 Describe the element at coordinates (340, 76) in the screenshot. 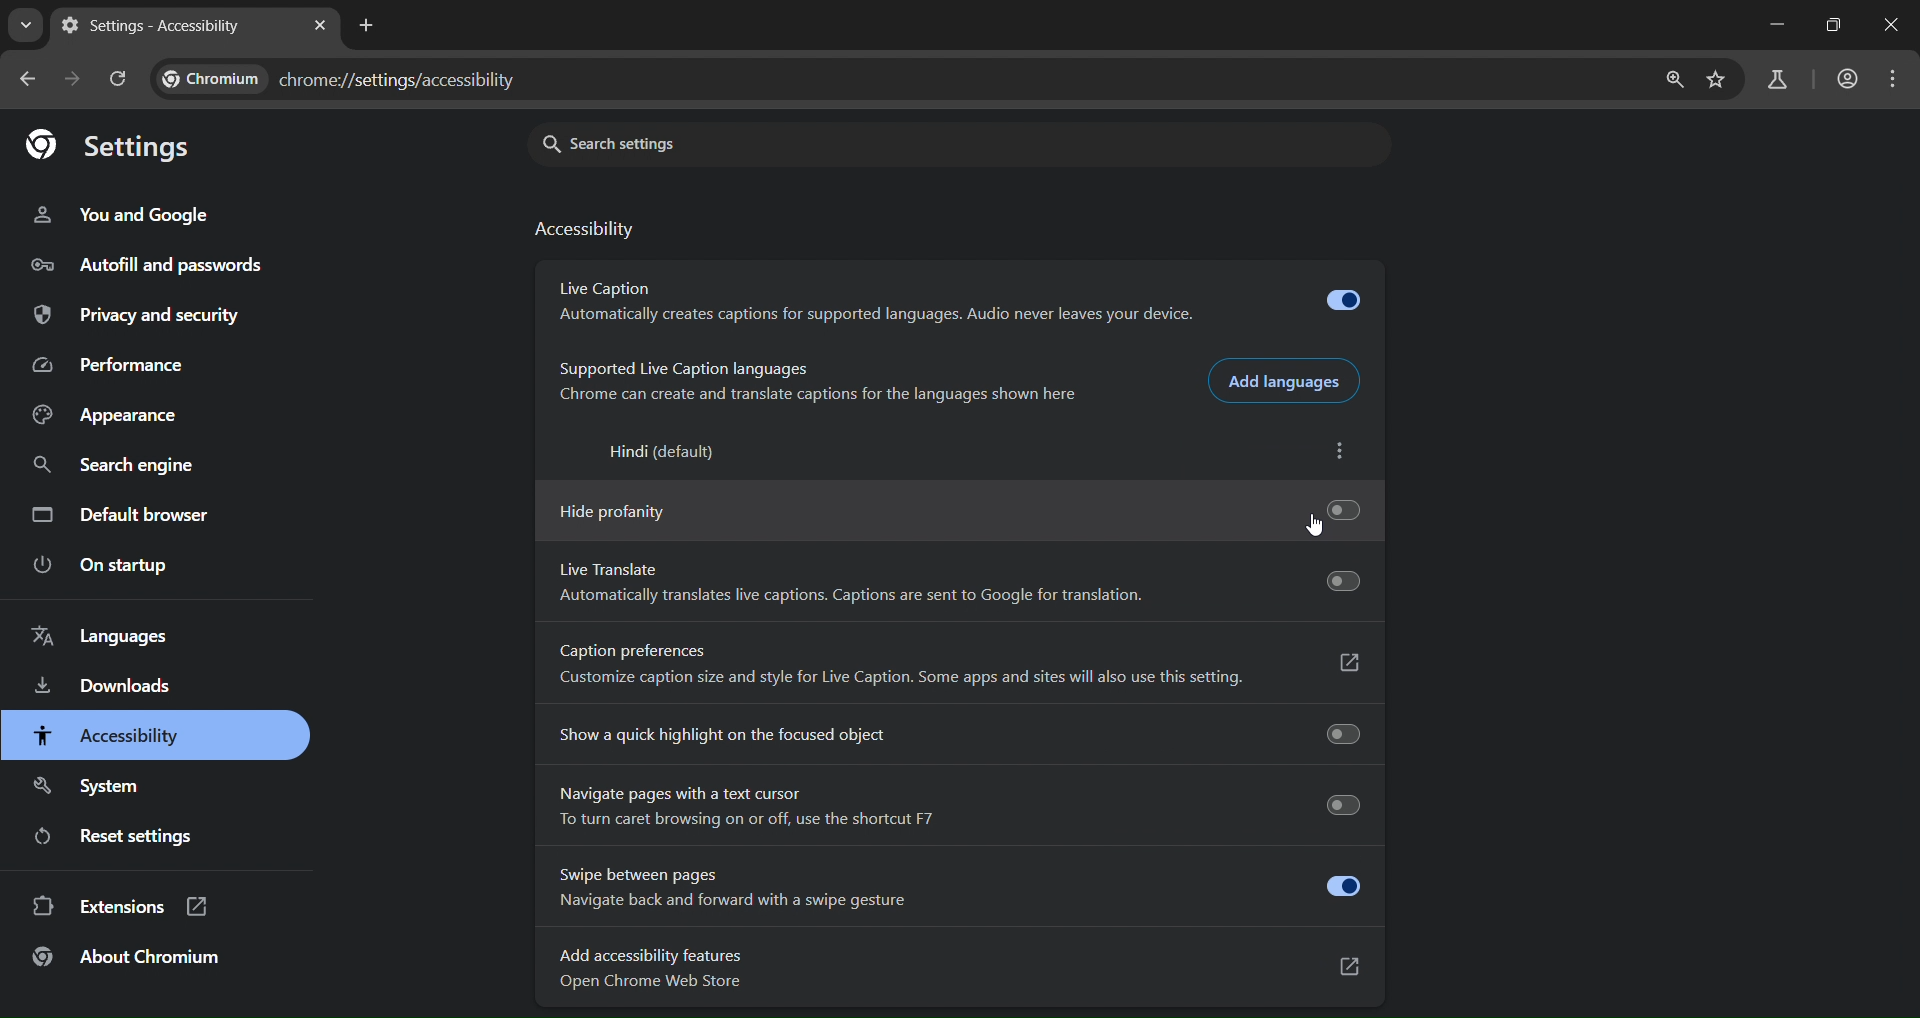

I see `text` at that location.